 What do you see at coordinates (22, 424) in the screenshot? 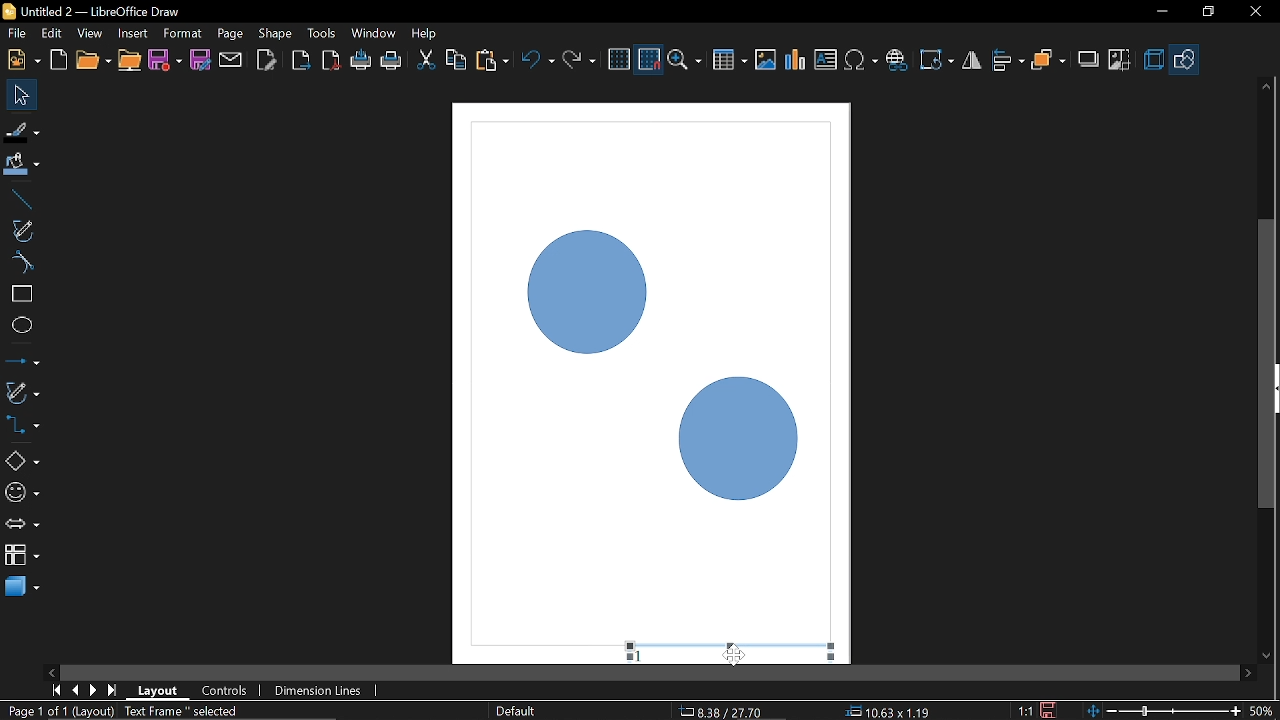
I see `Connector` at bounding box center [22, 424].